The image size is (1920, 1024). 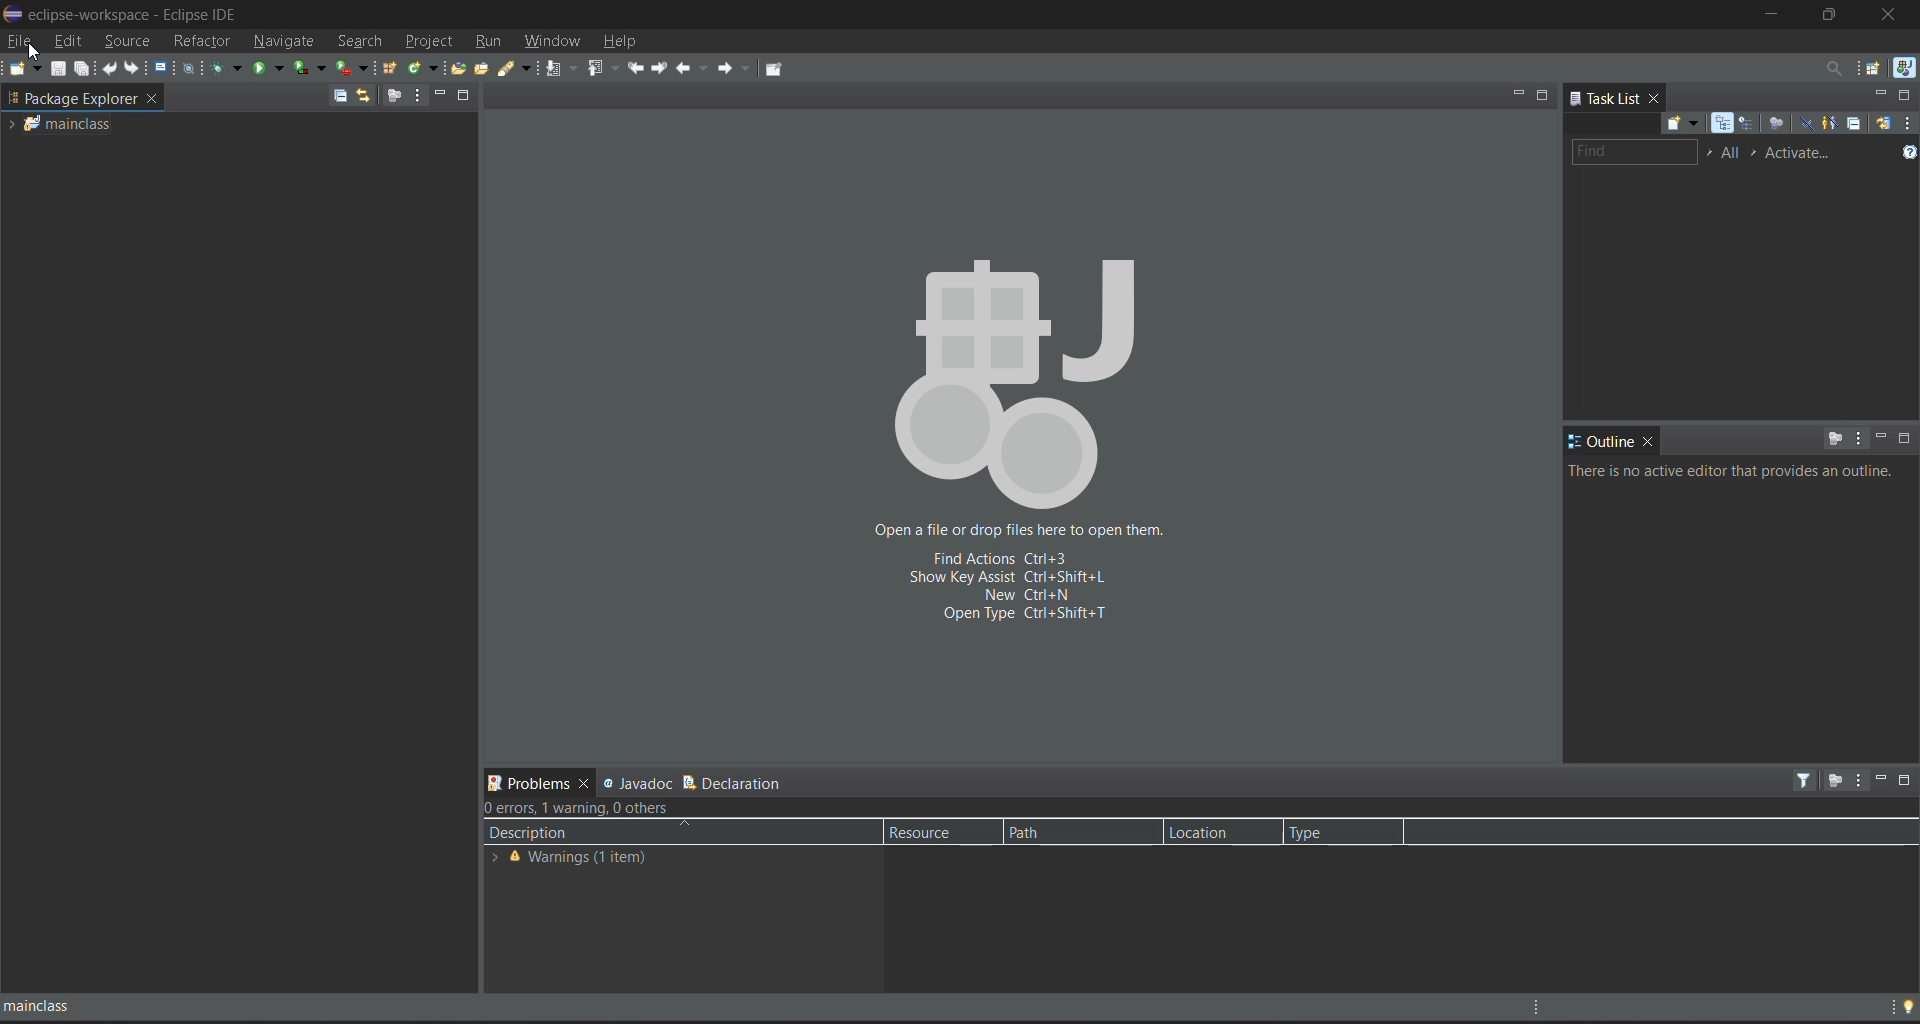 What do you see at coordinates (442, 92) in the screenshot?
I see `minimize` at bounding box center [442, 92].